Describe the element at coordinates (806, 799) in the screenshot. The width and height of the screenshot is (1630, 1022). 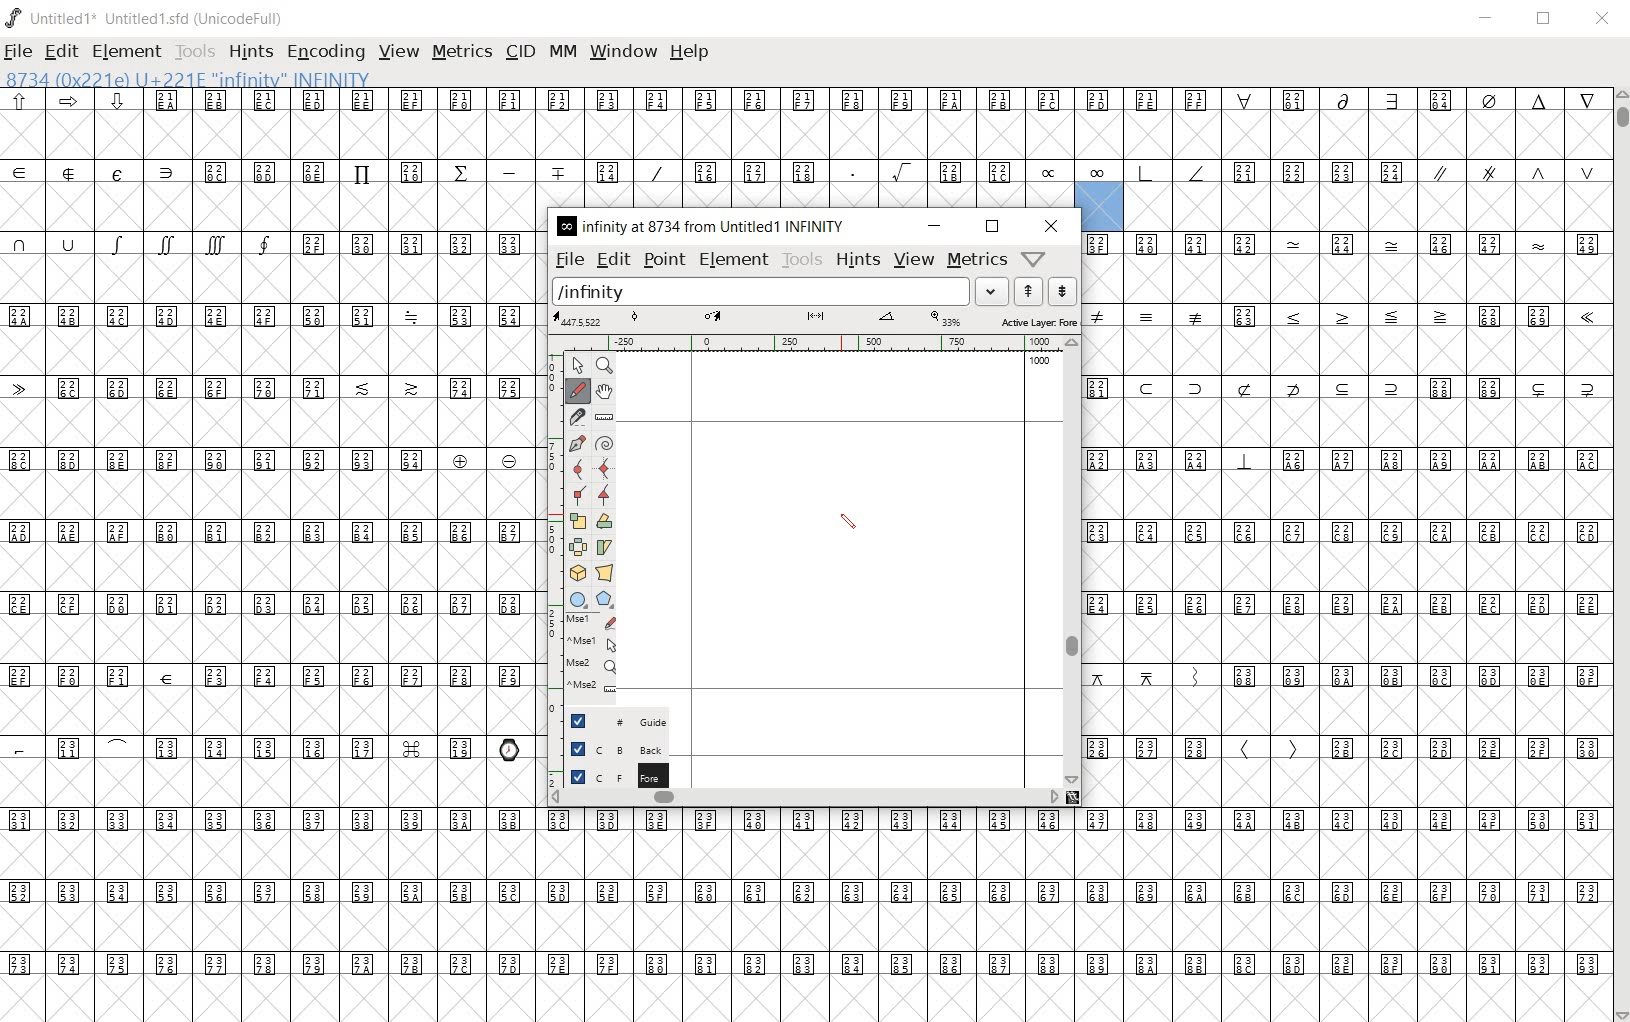
I see `scrollbar` at that location.